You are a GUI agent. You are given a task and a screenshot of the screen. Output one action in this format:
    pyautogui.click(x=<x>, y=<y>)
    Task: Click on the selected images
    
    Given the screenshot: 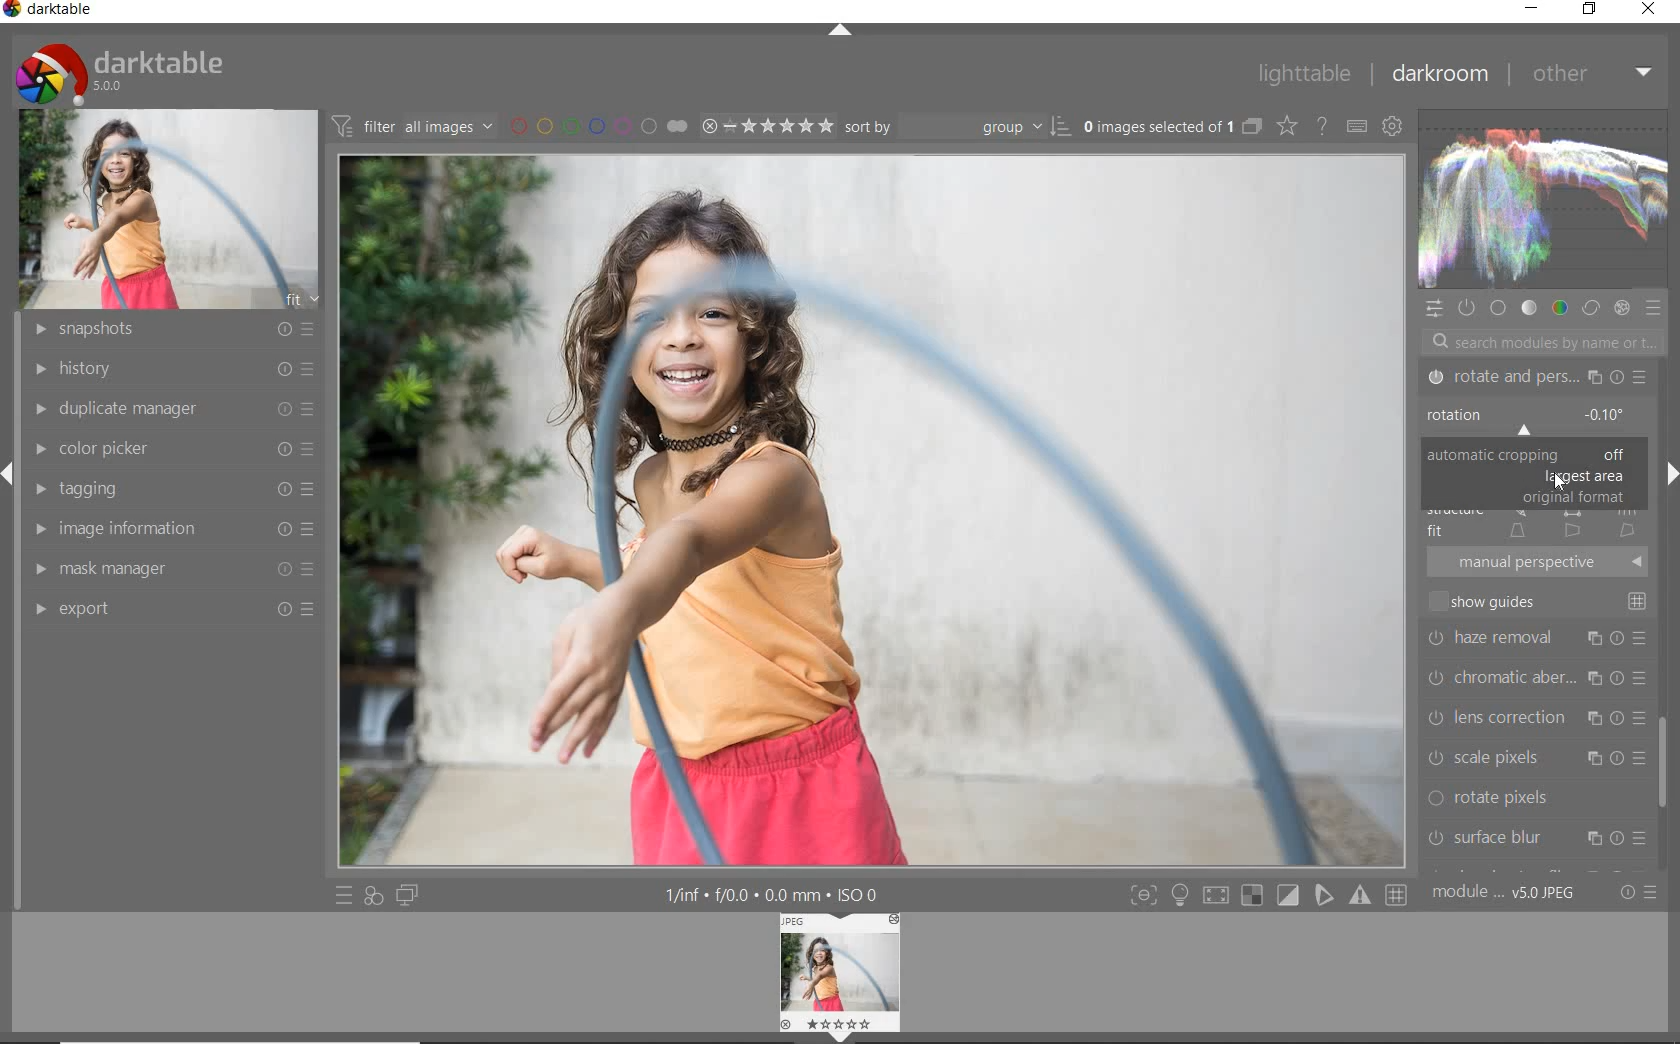 What is the action you would take?
    pyautogui.click(x=1159, y=127)
    